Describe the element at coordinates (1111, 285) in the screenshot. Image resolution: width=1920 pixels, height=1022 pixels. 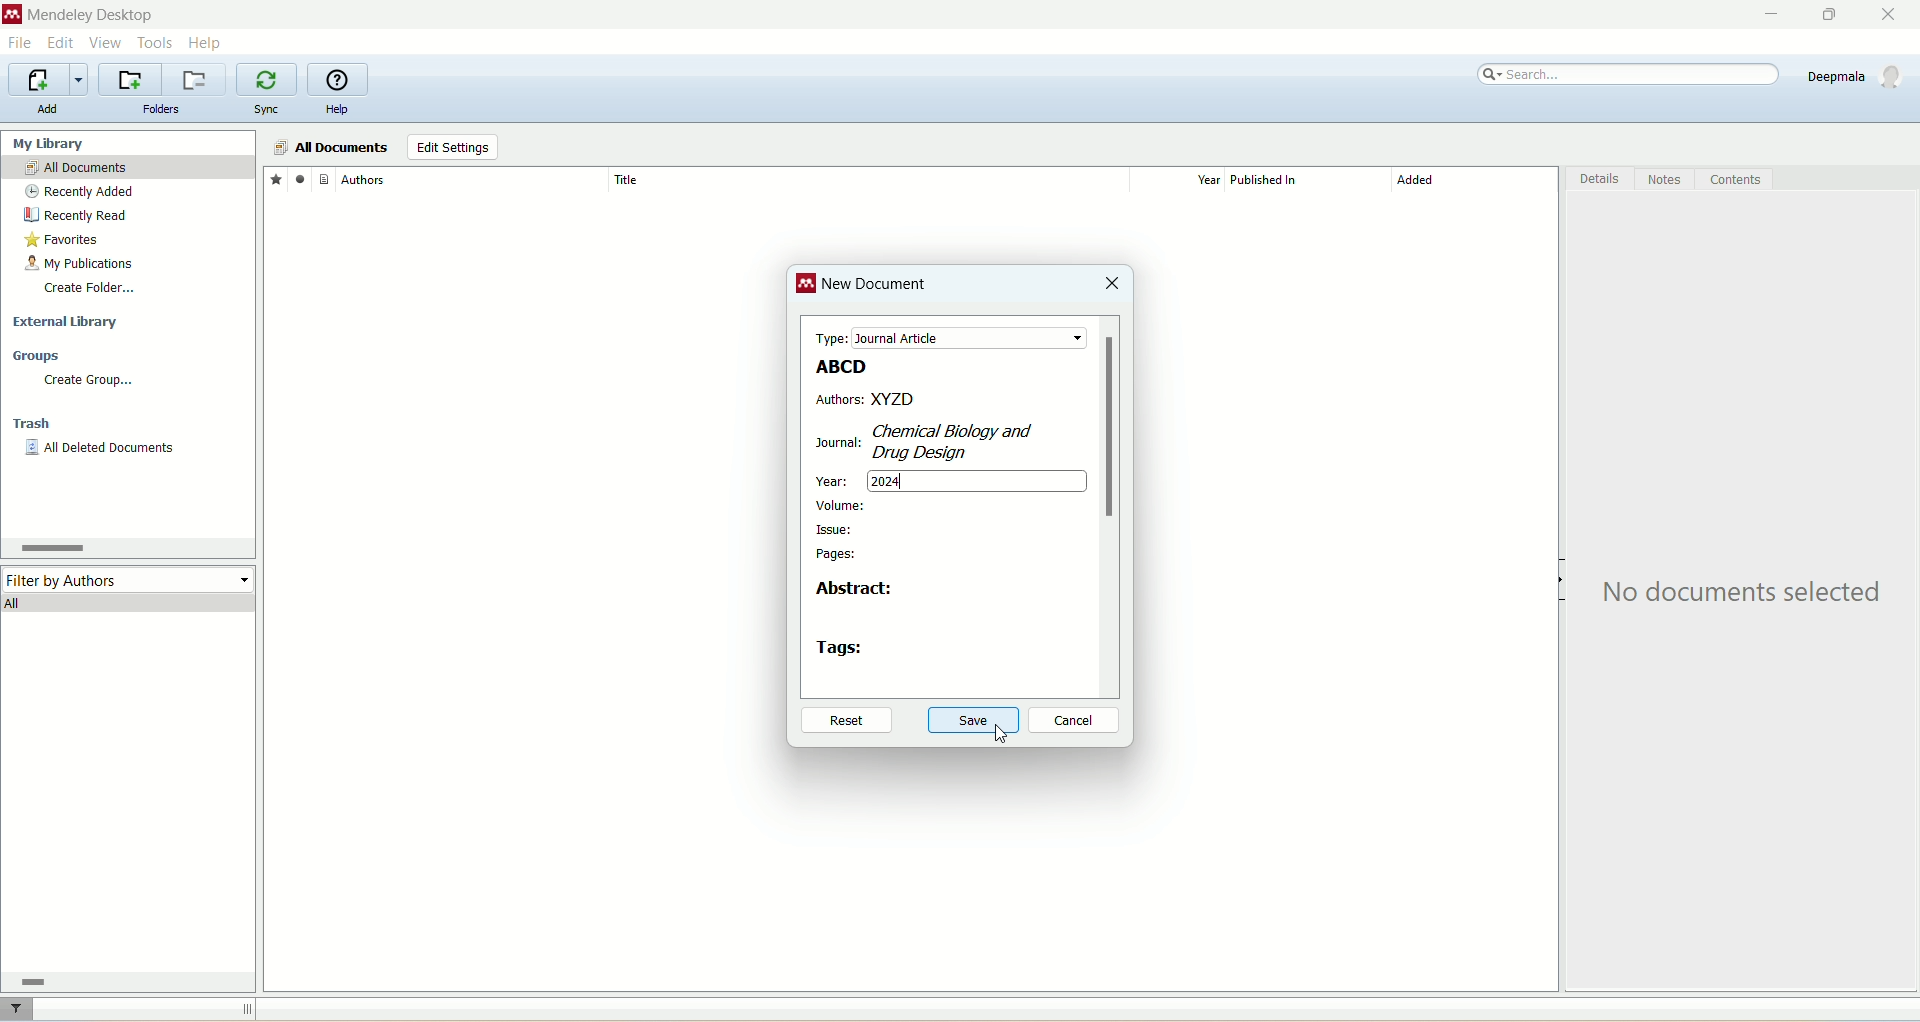
I see `close` at that location.